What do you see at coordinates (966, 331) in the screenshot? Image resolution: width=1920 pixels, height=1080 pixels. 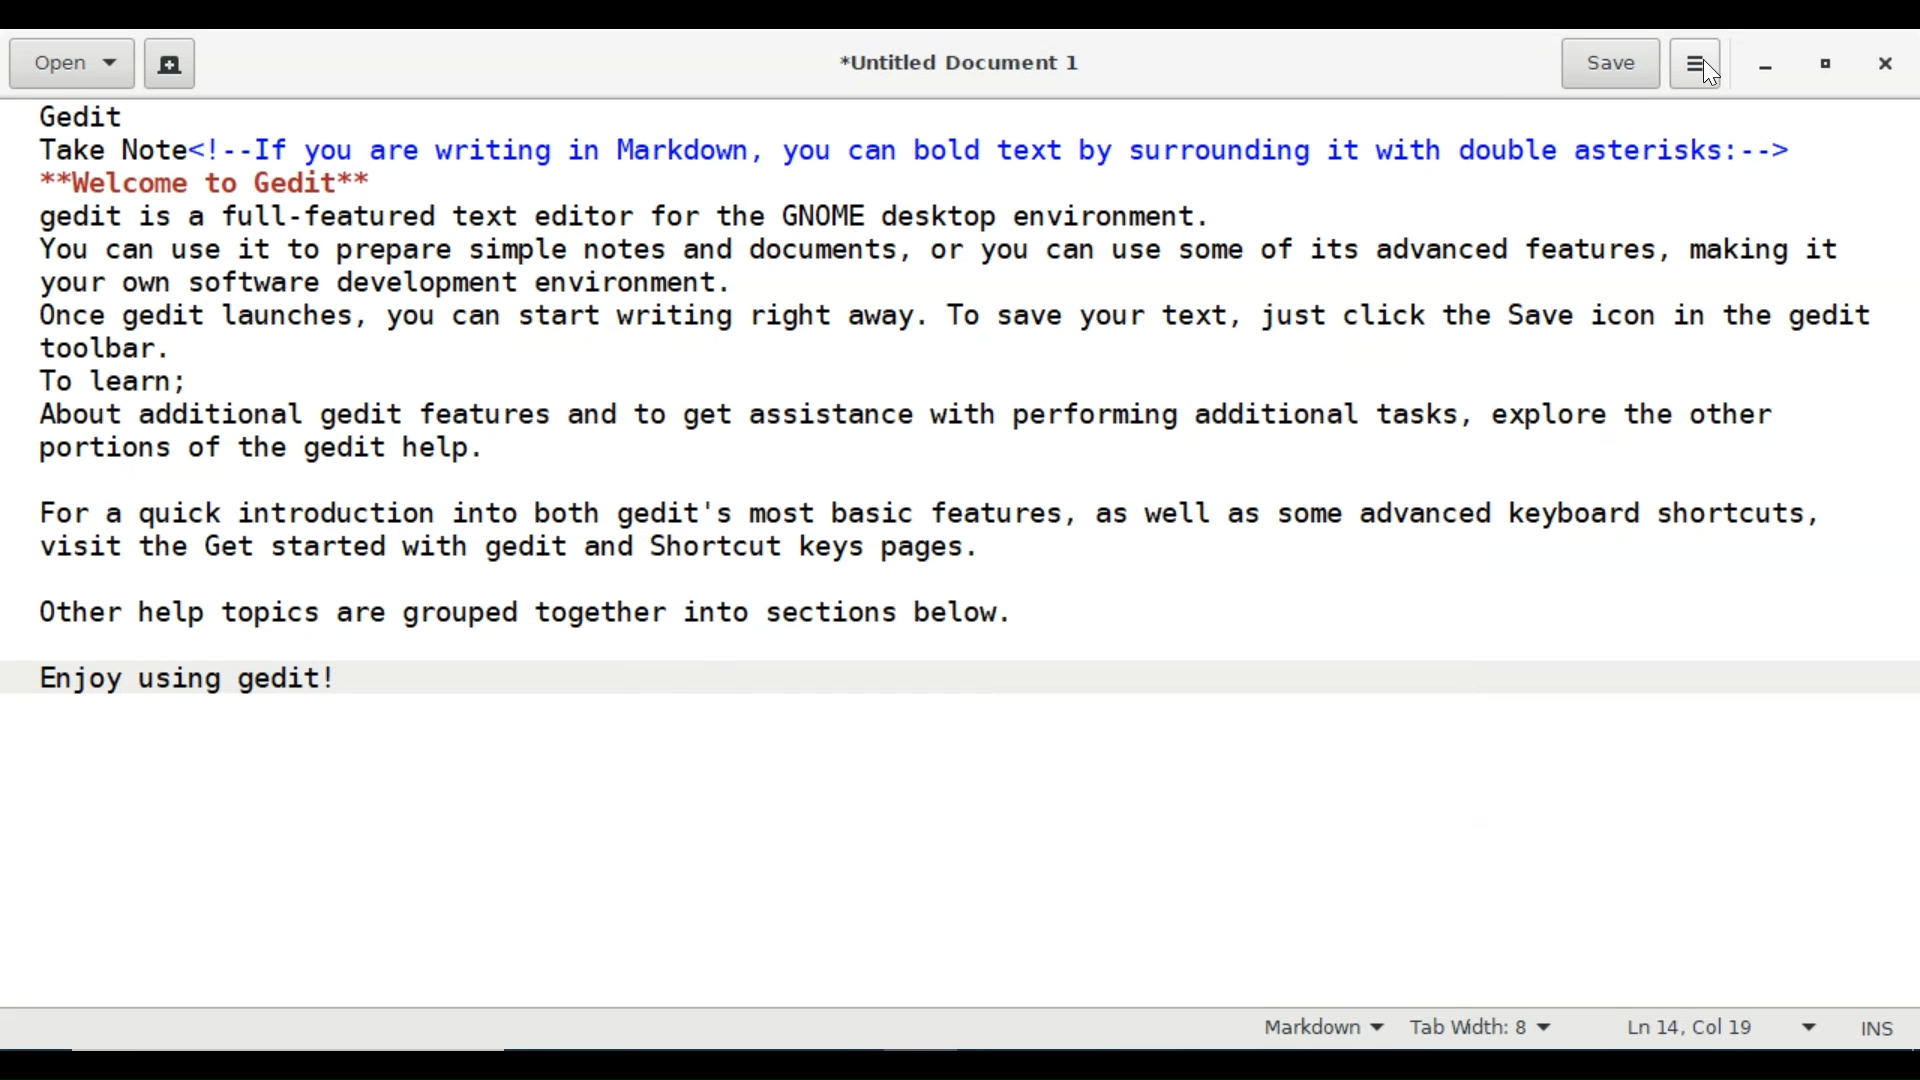 I see `Once gedit launches, you can start writing right away. To save your text, just click the Save icon in the gedit toolbar.` at bounding box center [966, 331].